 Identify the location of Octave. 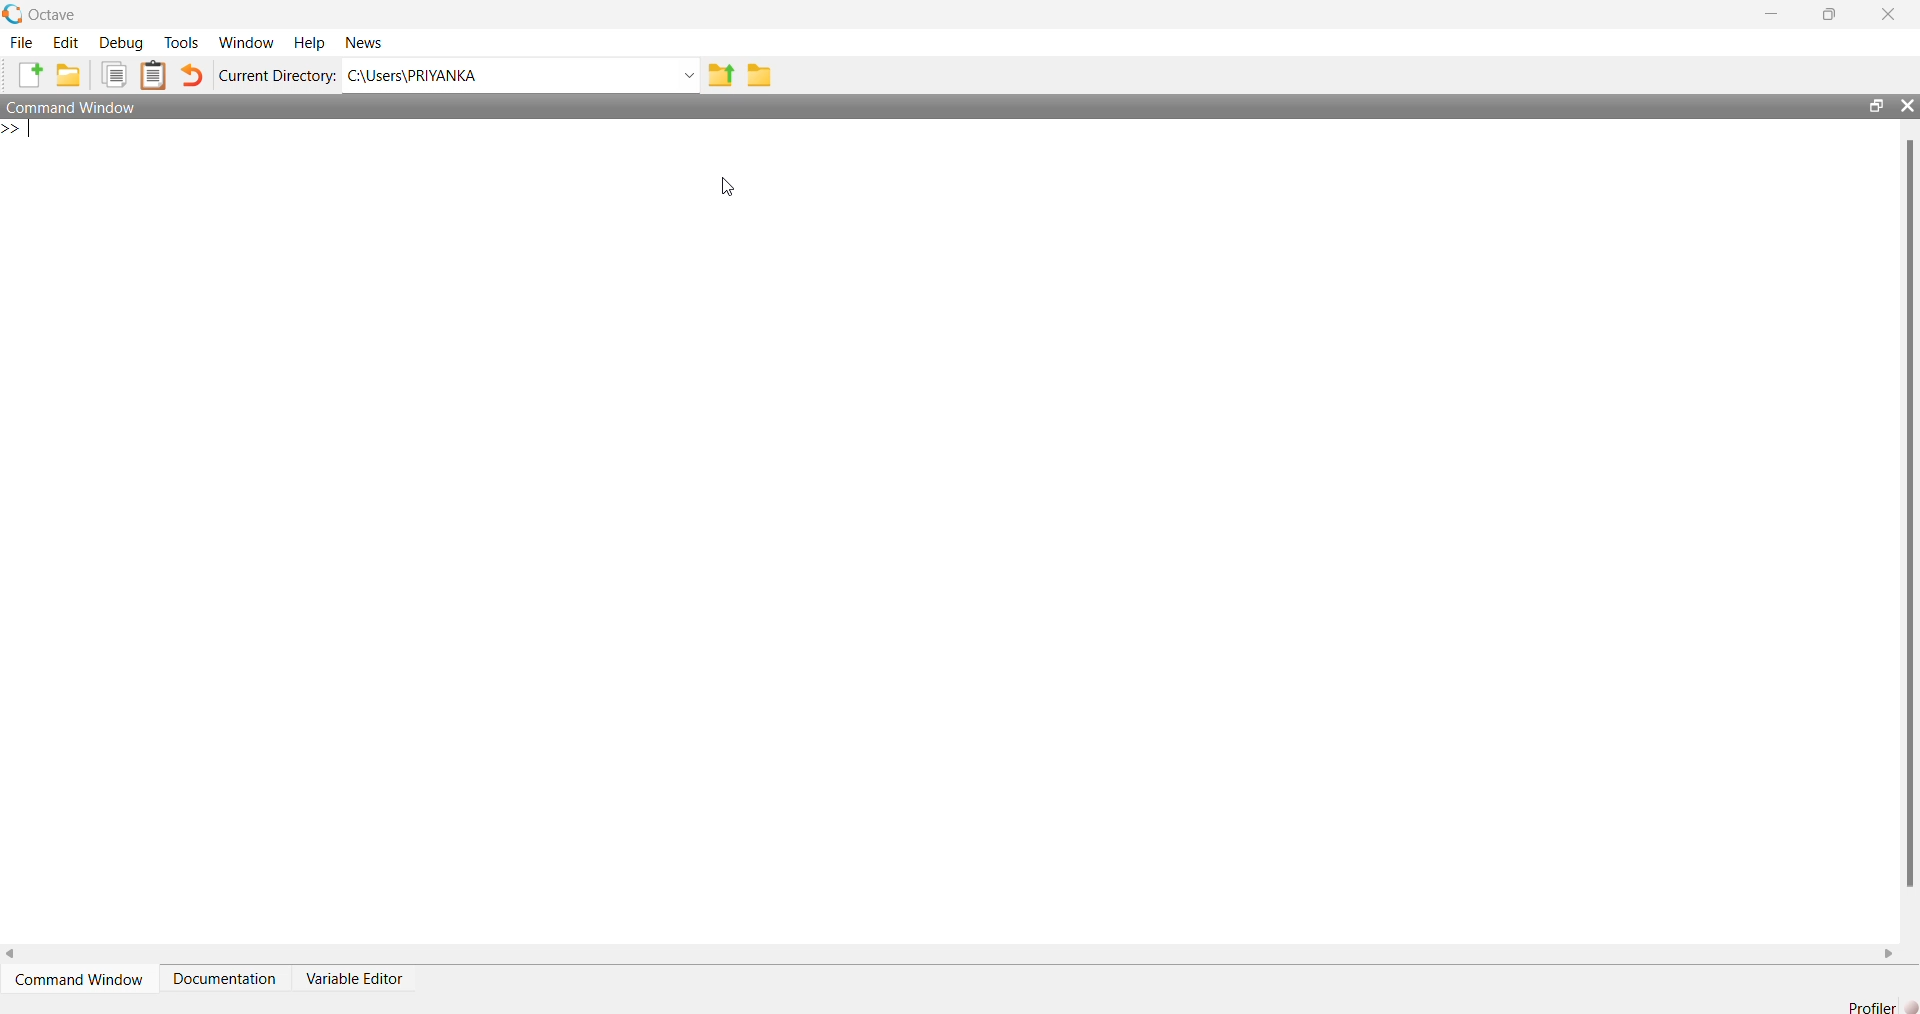
(12, 14).